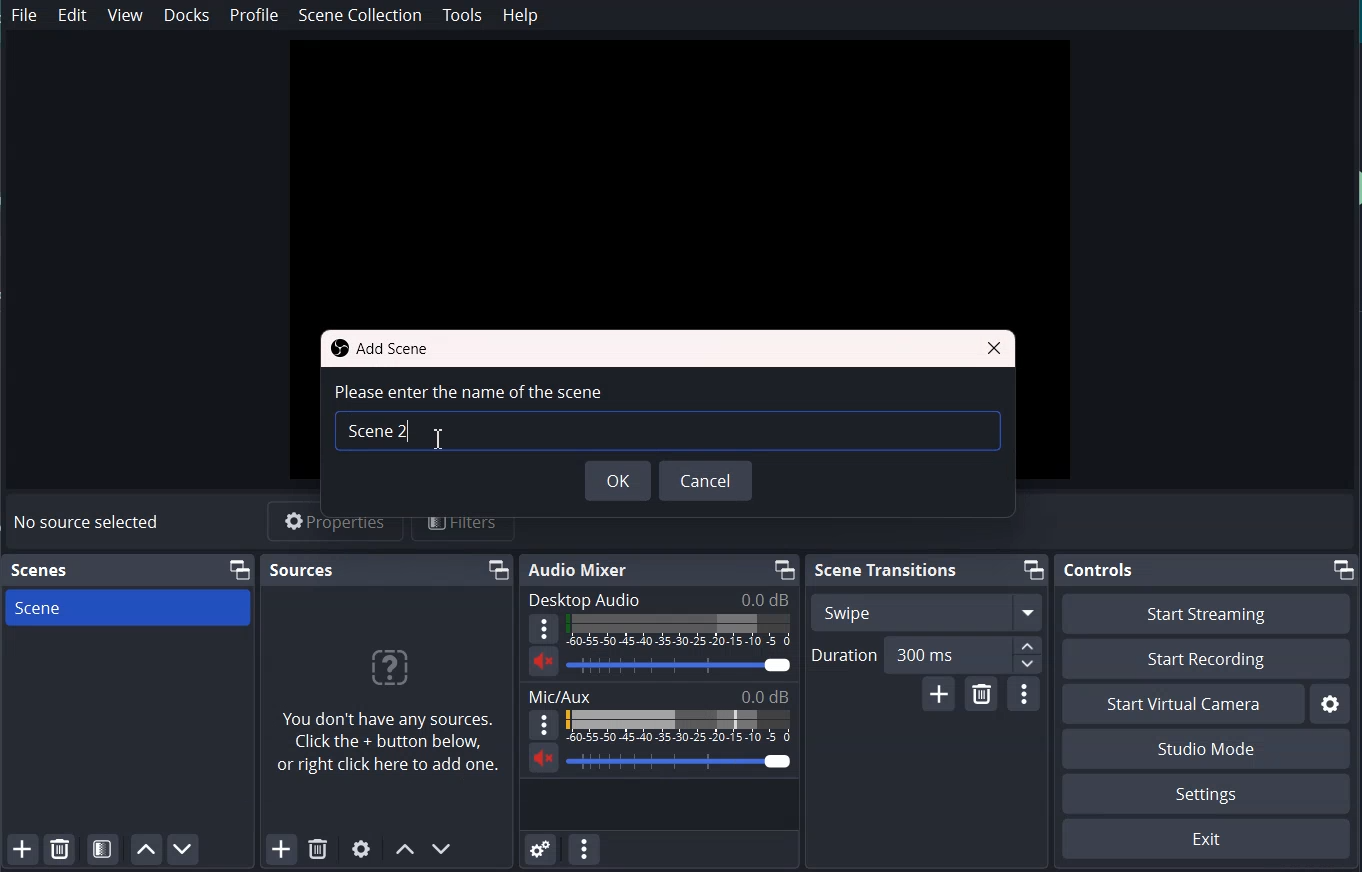 The image size is (1362, 872). What do you see at coordinates (619, 482) in the screenshot?
I see `OK` at bounding box center [619, 482].